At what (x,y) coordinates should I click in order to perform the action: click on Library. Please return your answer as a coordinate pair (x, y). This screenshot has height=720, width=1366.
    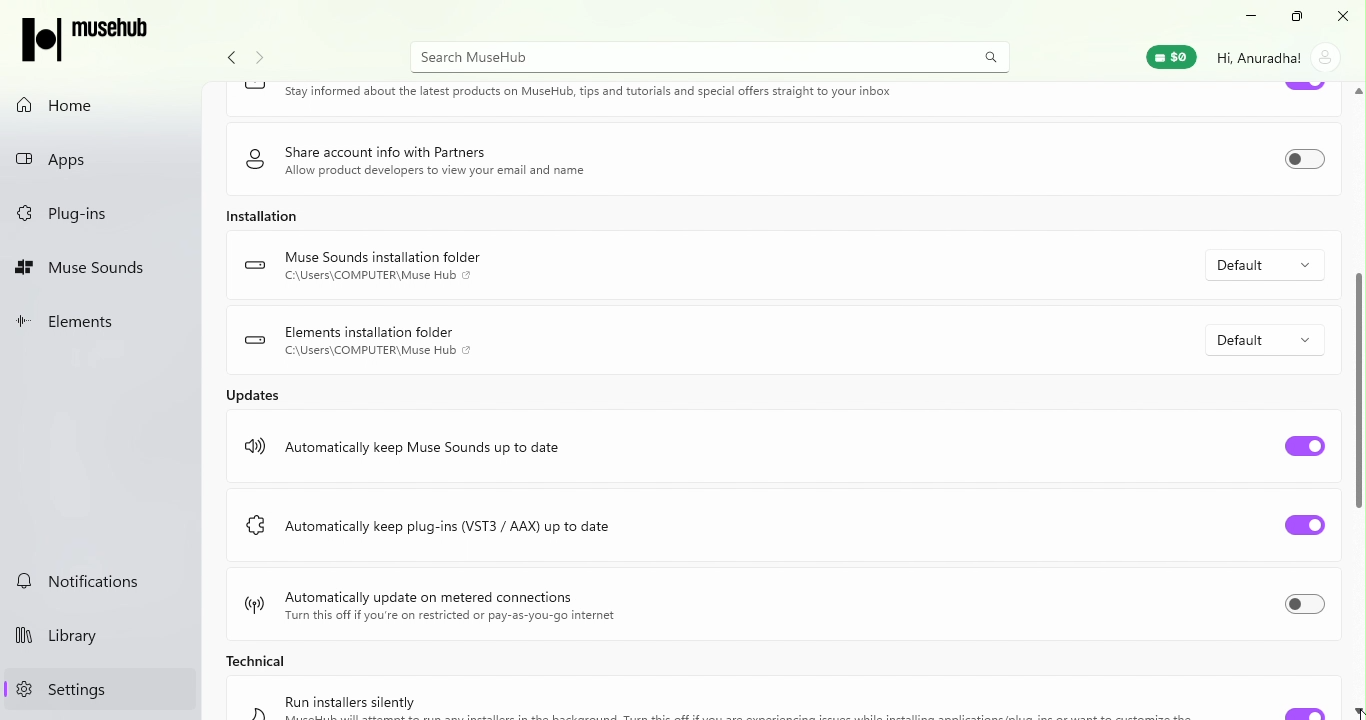
    Looking at the image, I should click on (102, 637).